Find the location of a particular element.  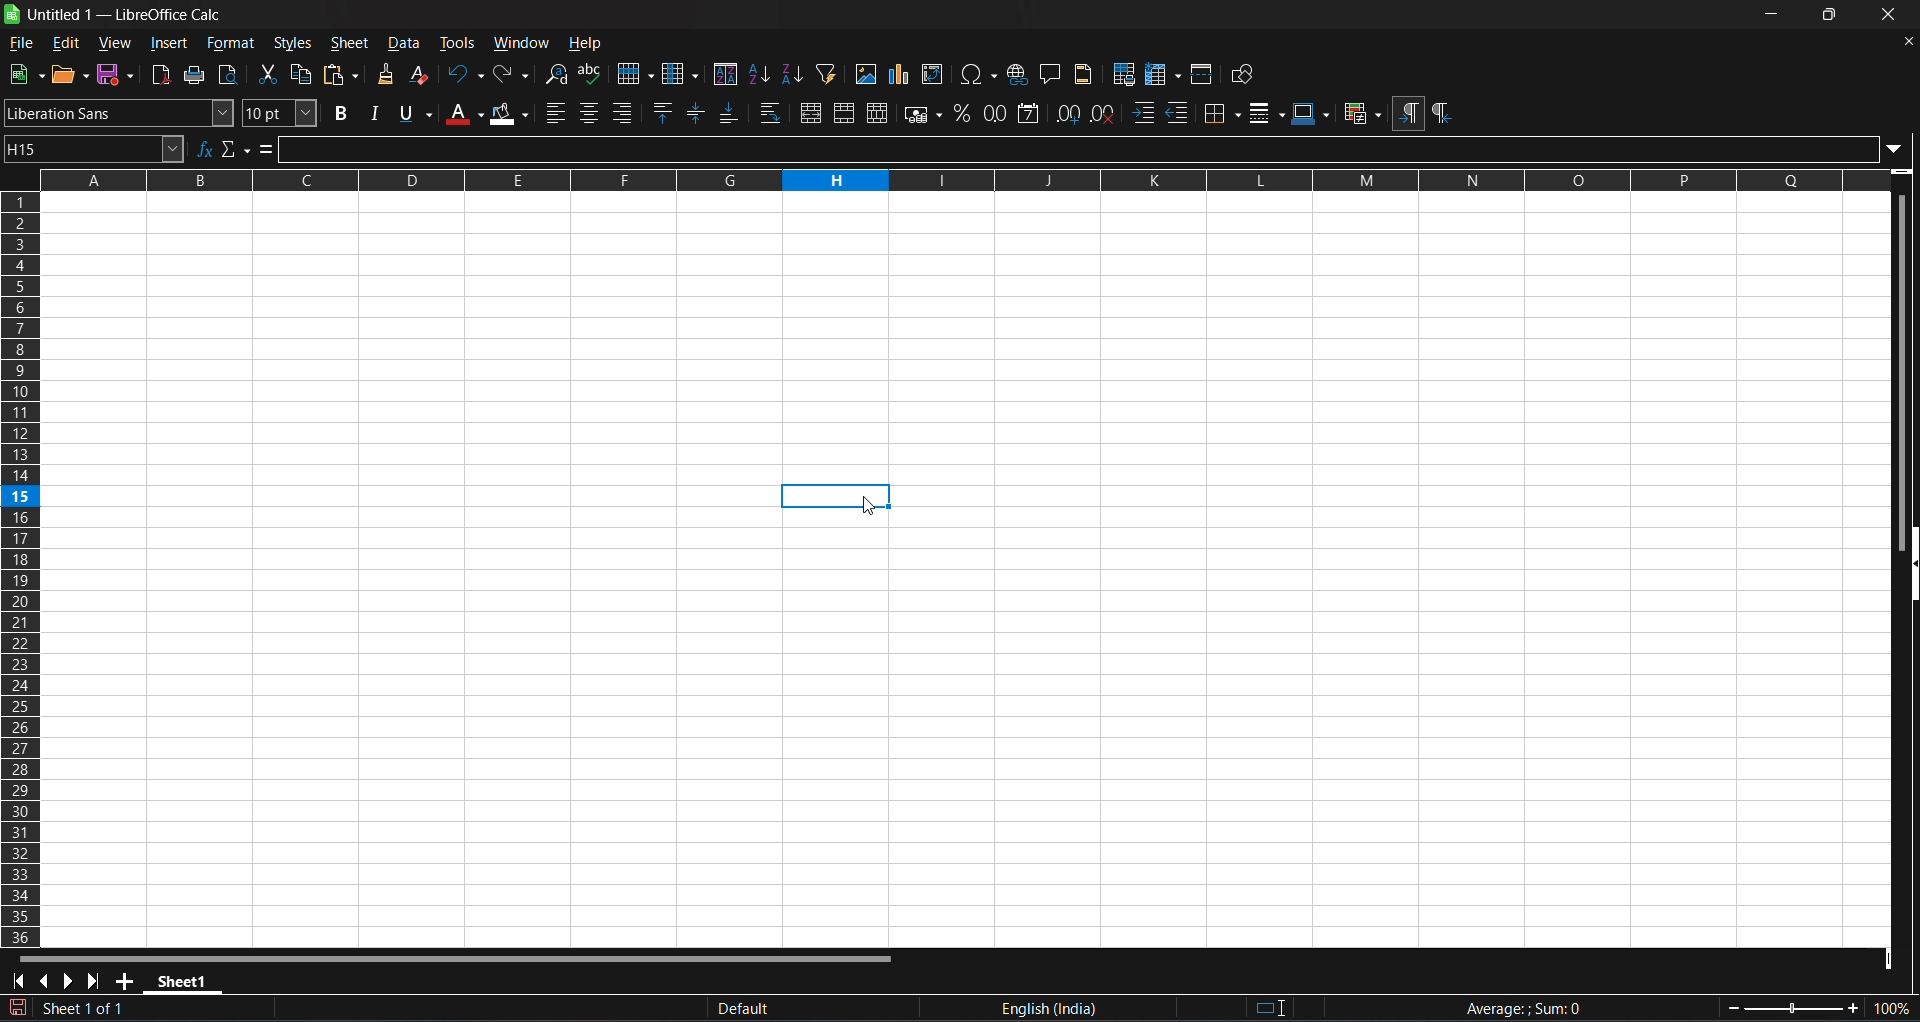

data is located at coordinates (406, 45).